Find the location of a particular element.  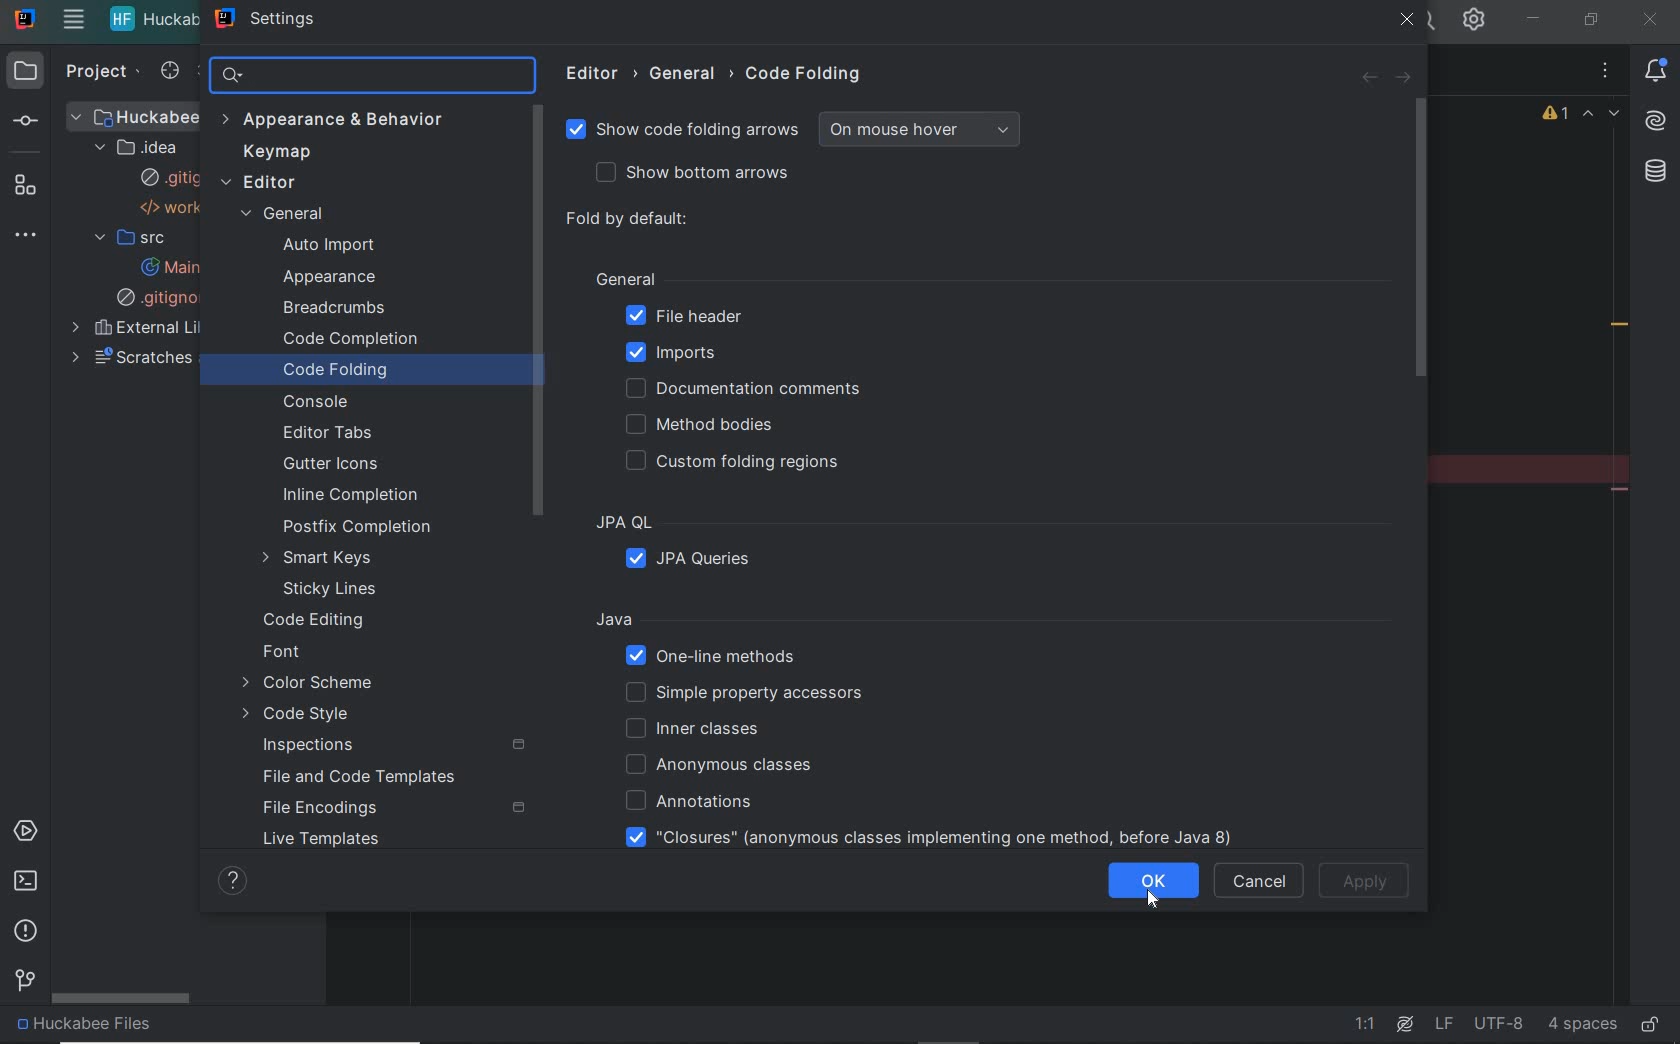

settings is located at coordinates (274, 20).